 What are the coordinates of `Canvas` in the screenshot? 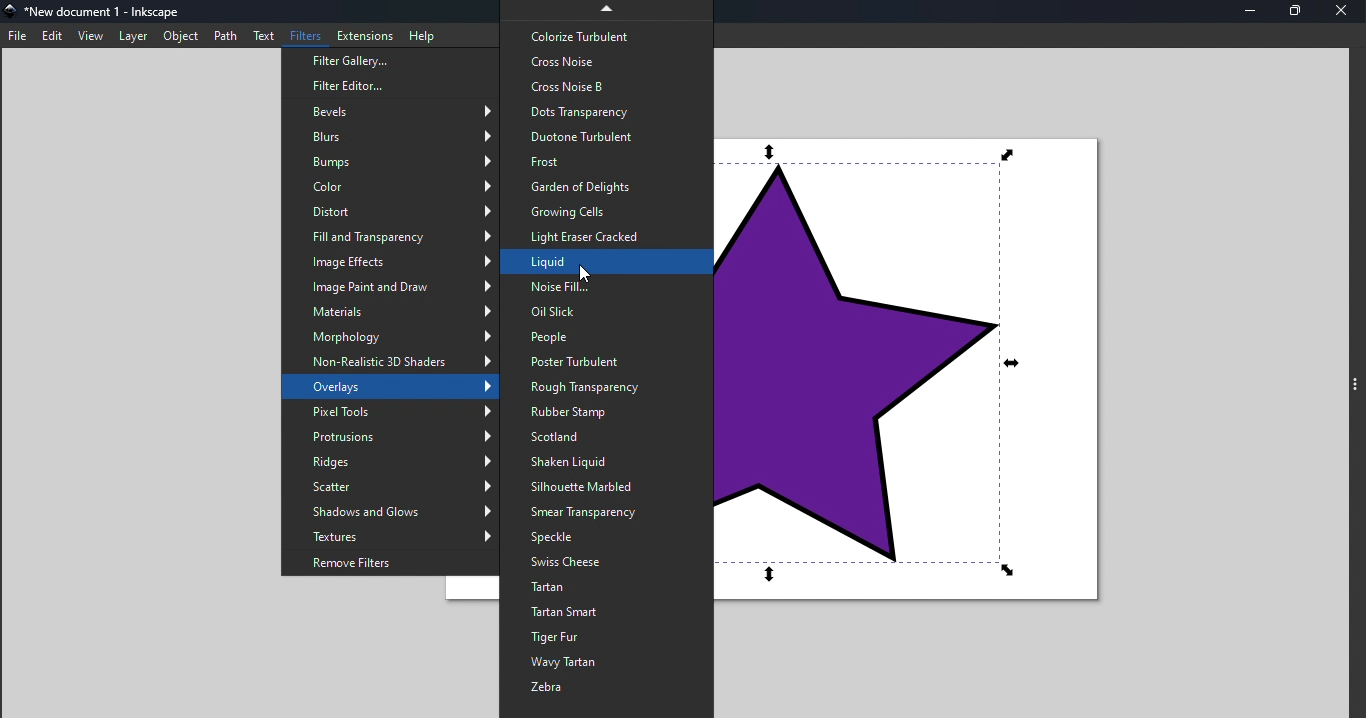 It's located at (920, 372).